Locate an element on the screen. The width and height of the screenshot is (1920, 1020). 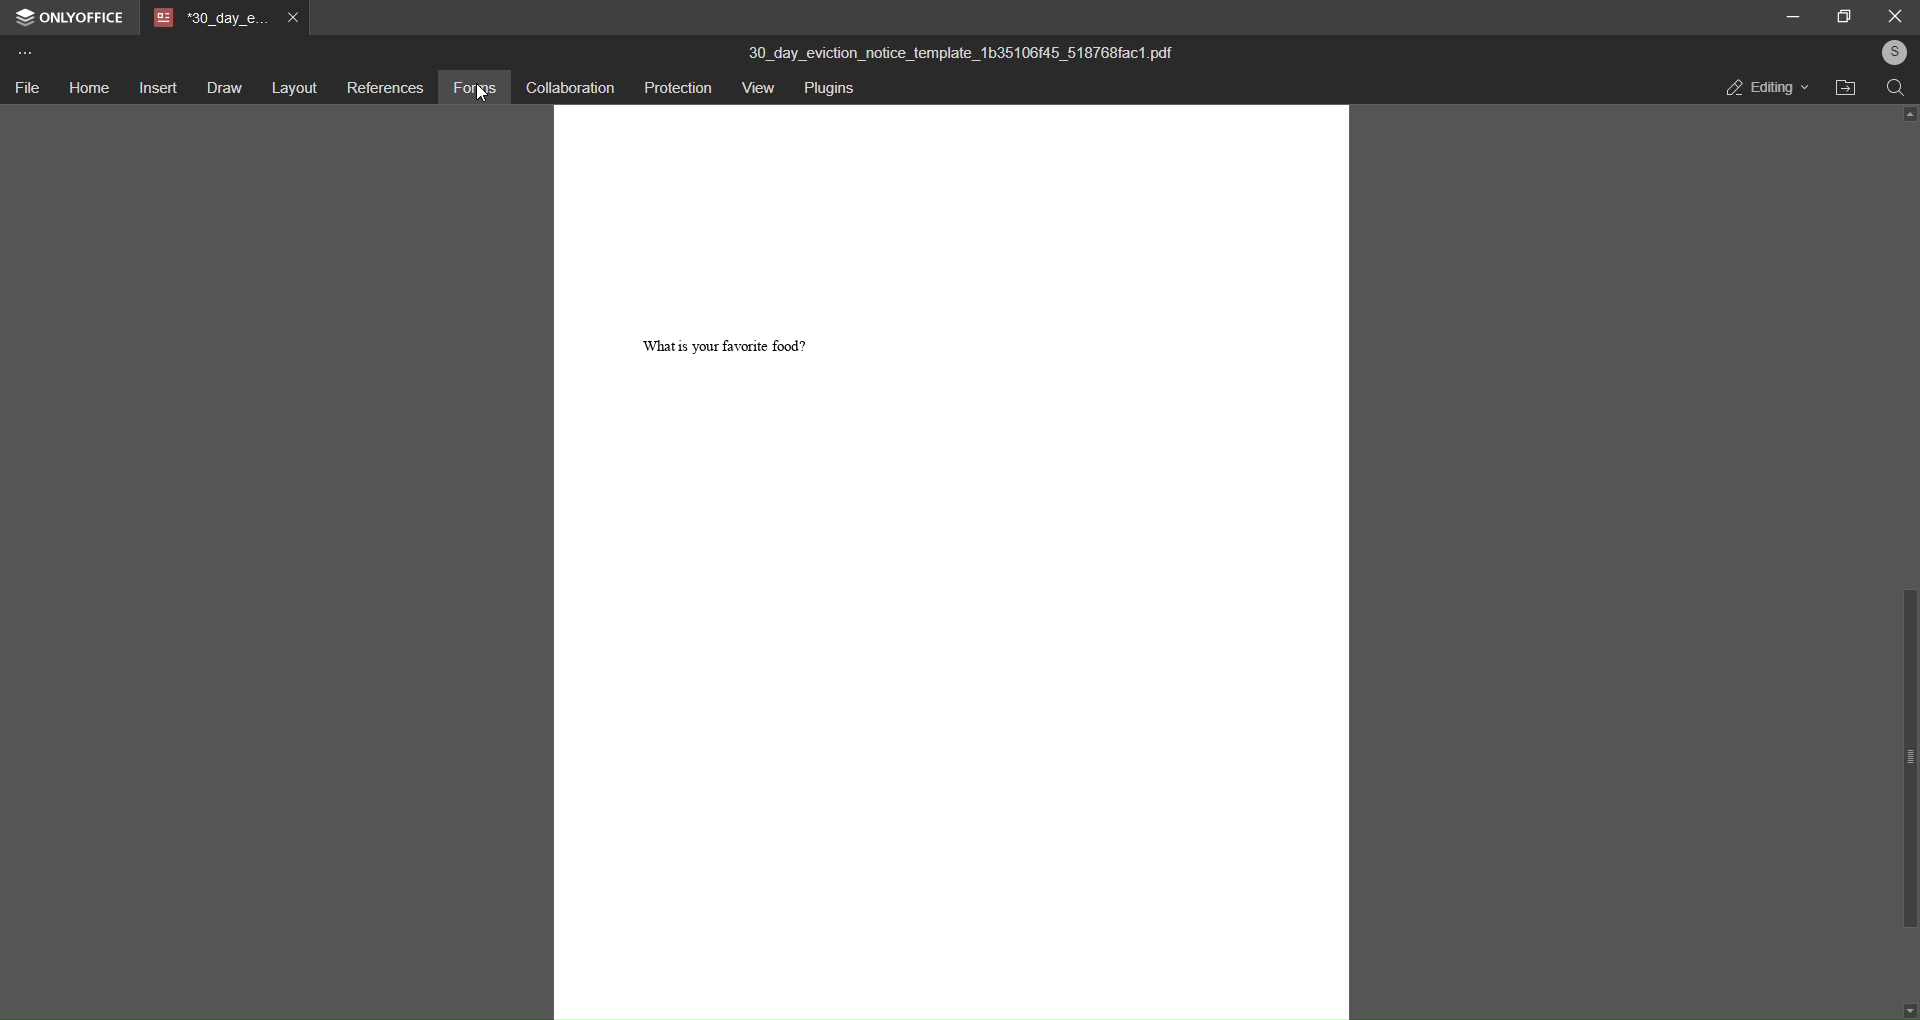
file is located at coordinates (27, 87).